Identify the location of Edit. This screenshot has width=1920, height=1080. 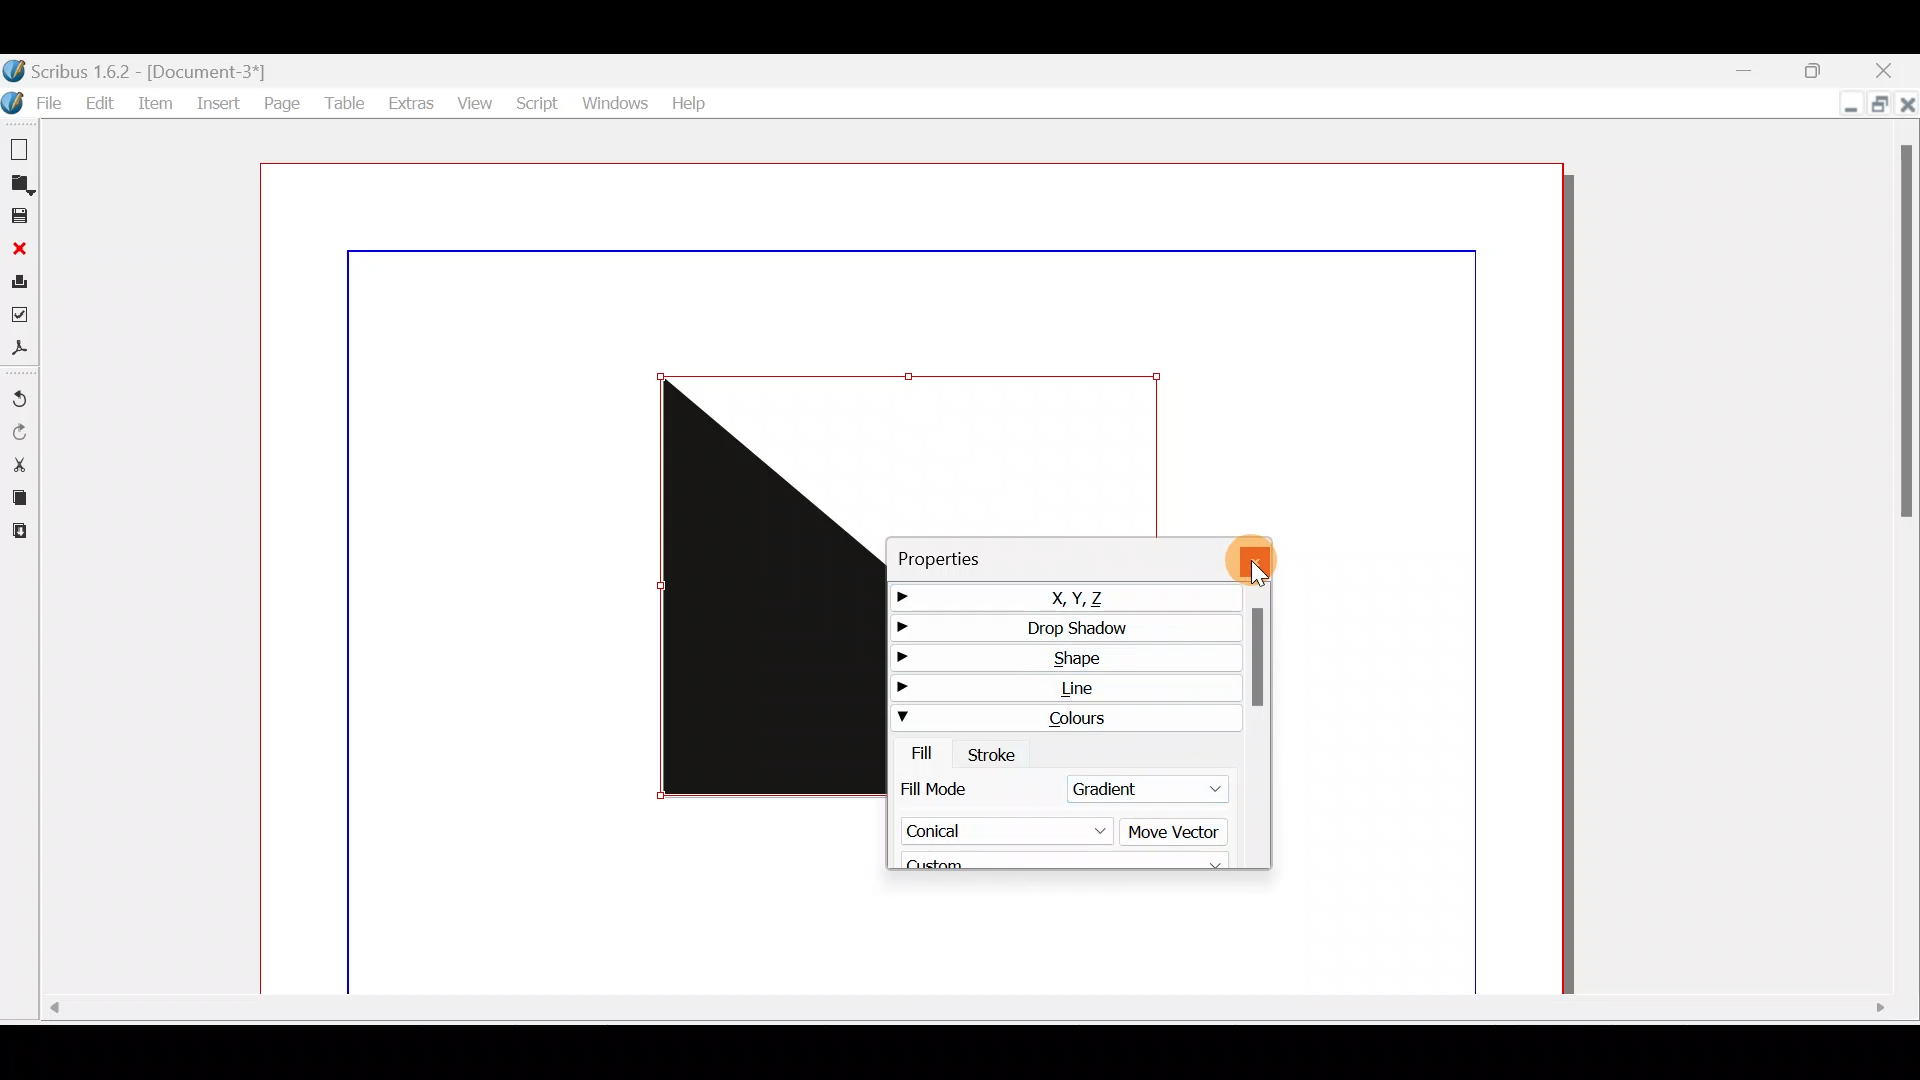
(97, 101).